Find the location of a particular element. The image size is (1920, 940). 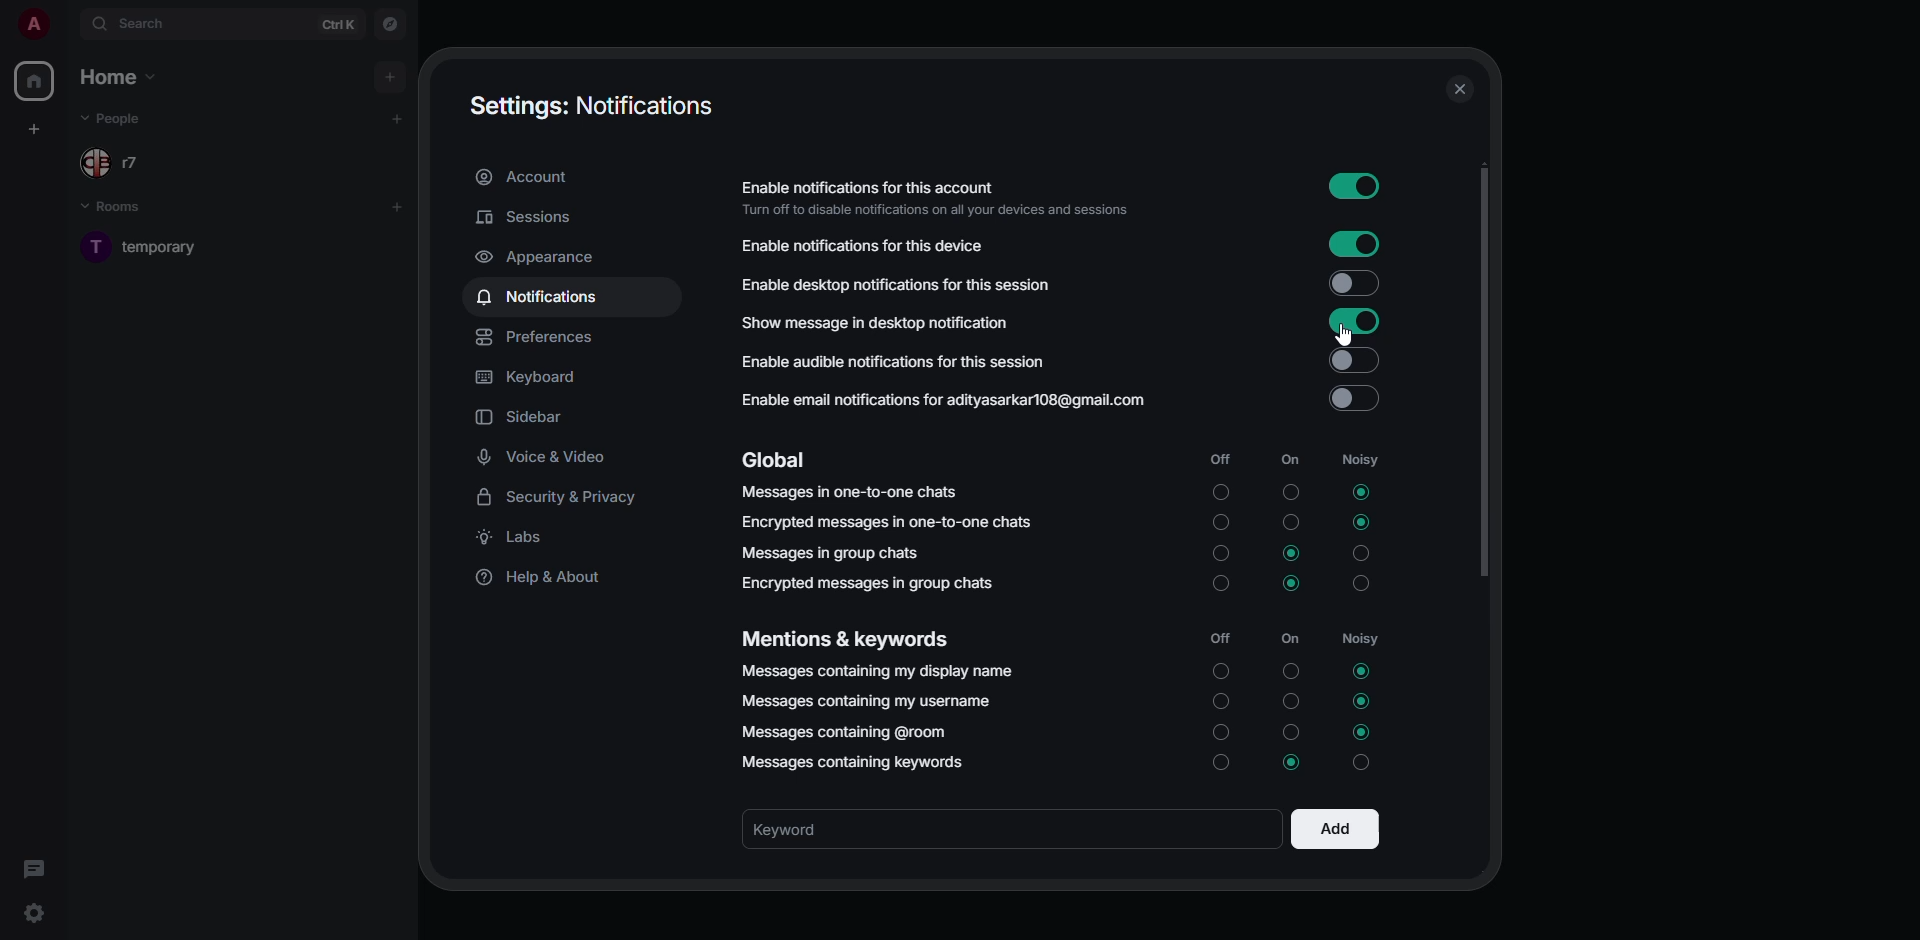

voice & video is located at coordinates (546, 457).